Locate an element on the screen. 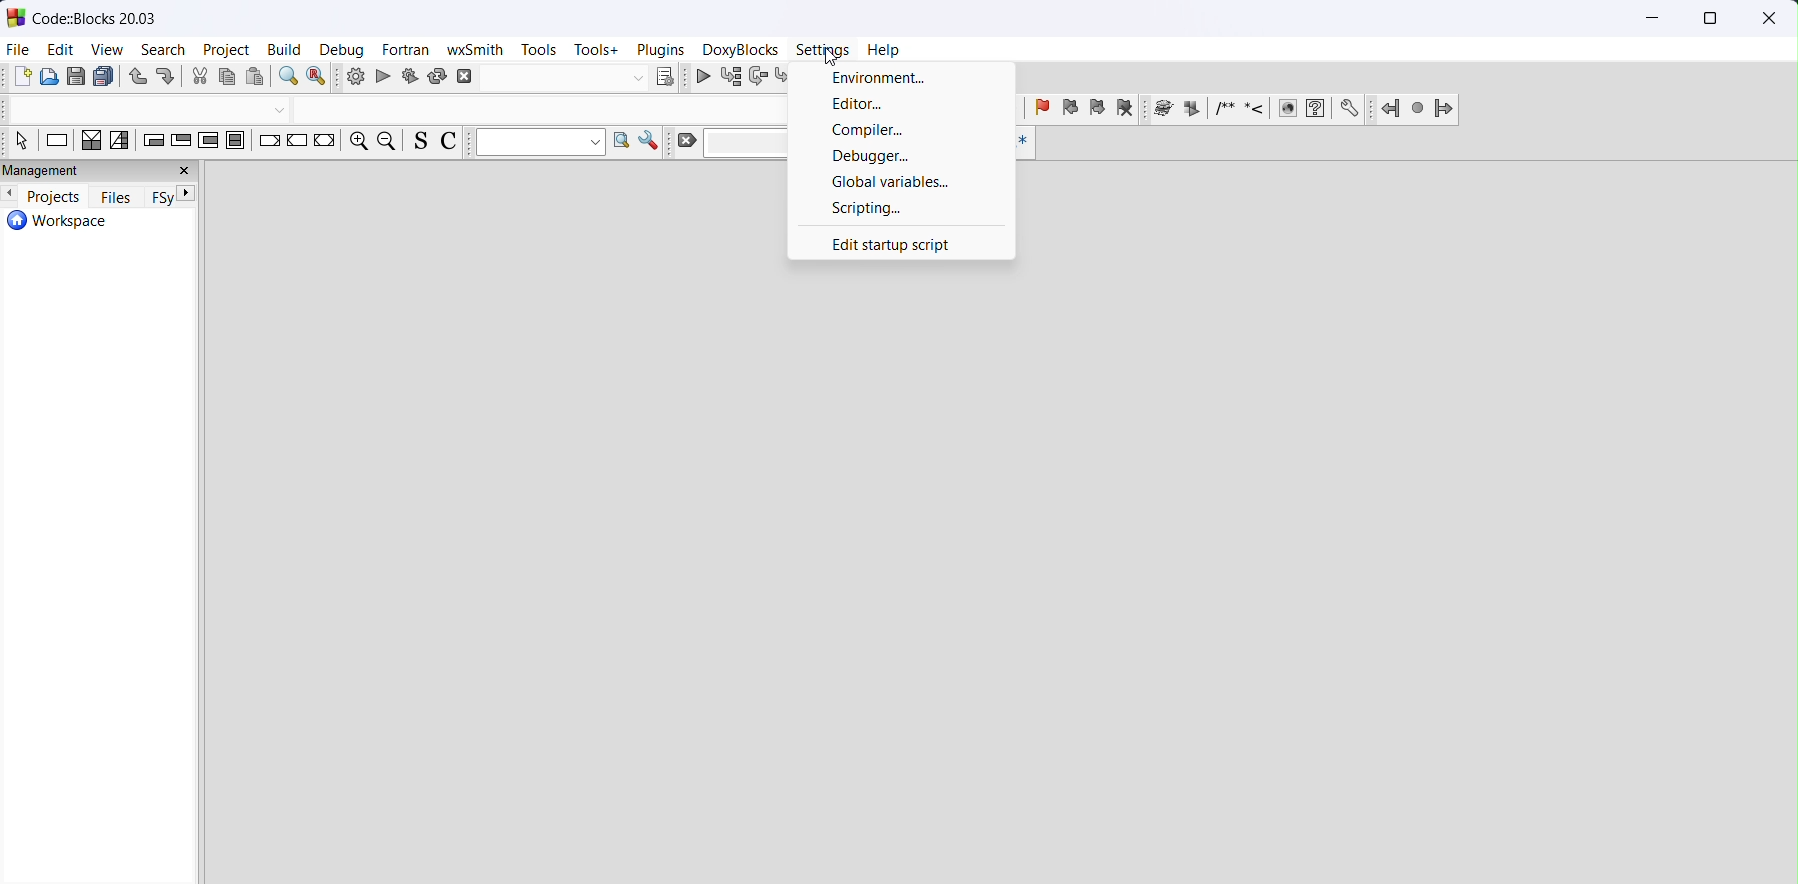  exit conditional loop is located at coordinates (181, 142).